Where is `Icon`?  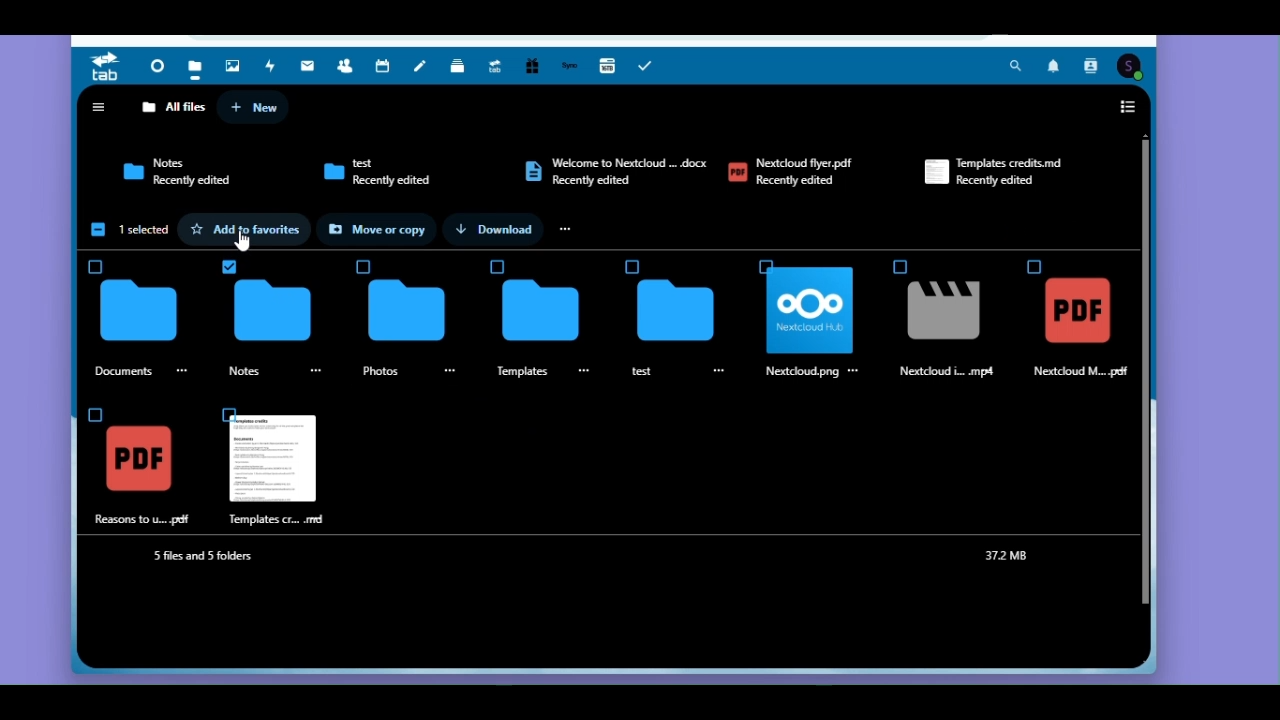 Icon is located at coordinates (934, 175).